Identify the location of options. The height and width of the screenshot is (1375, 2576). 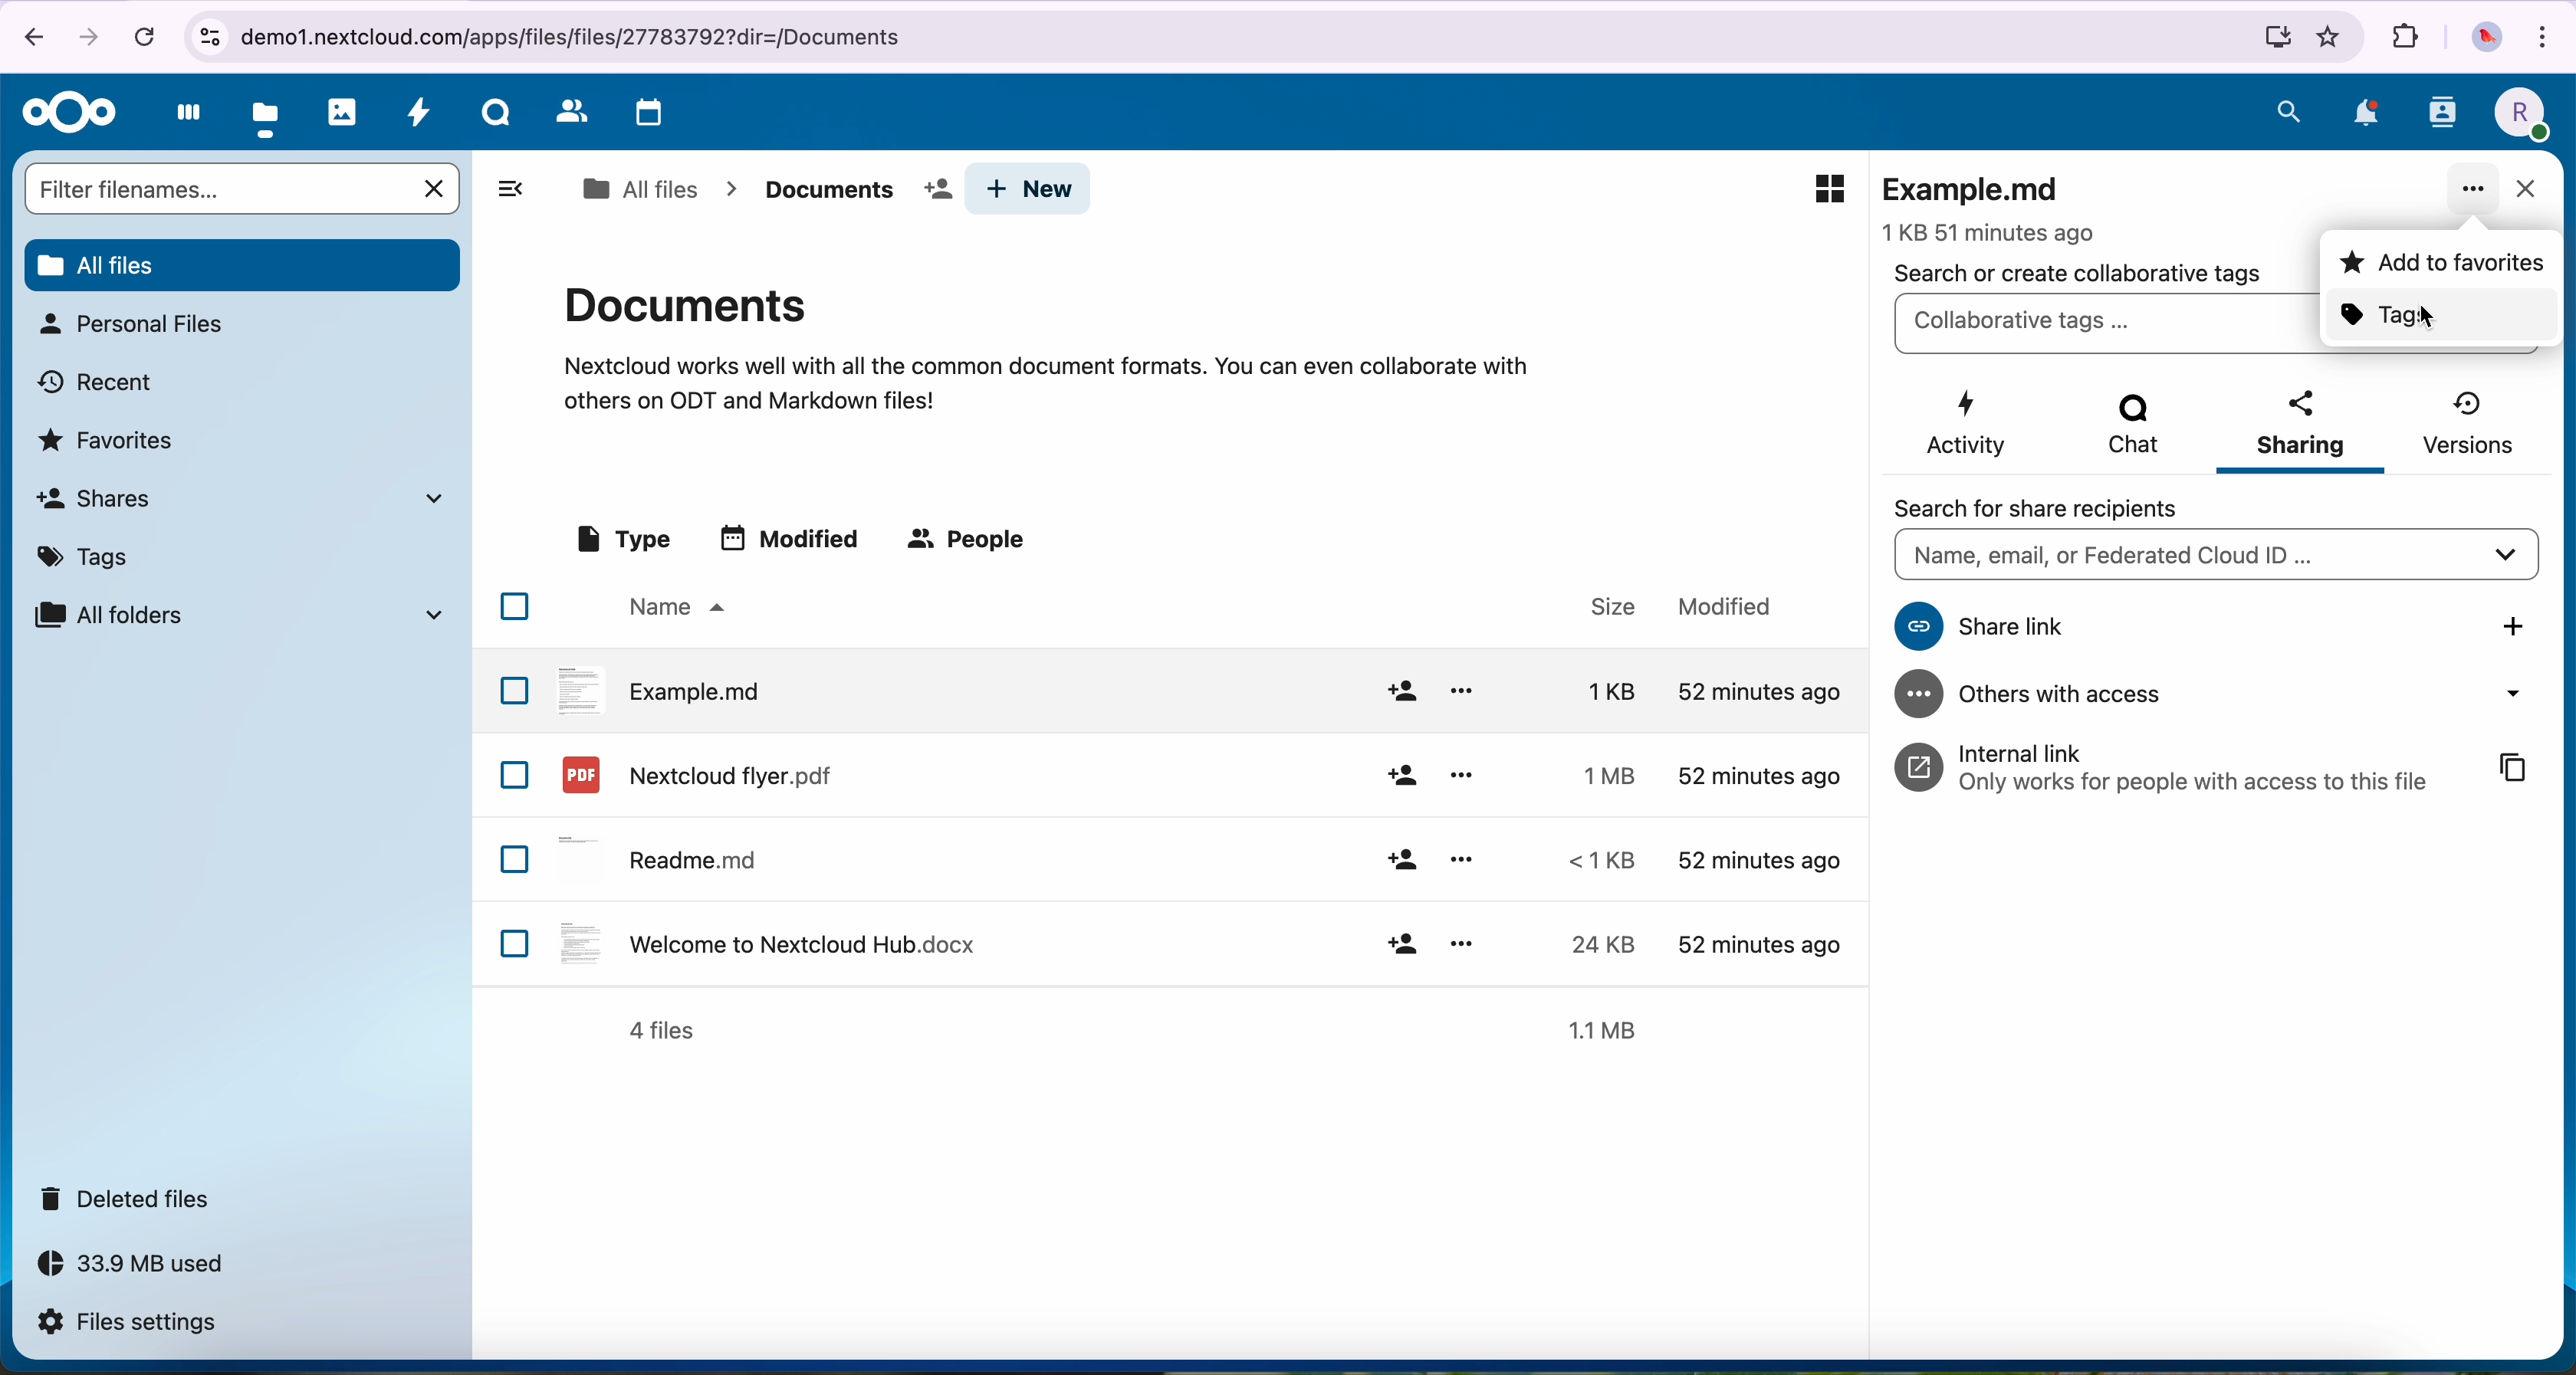
(1464, 858).